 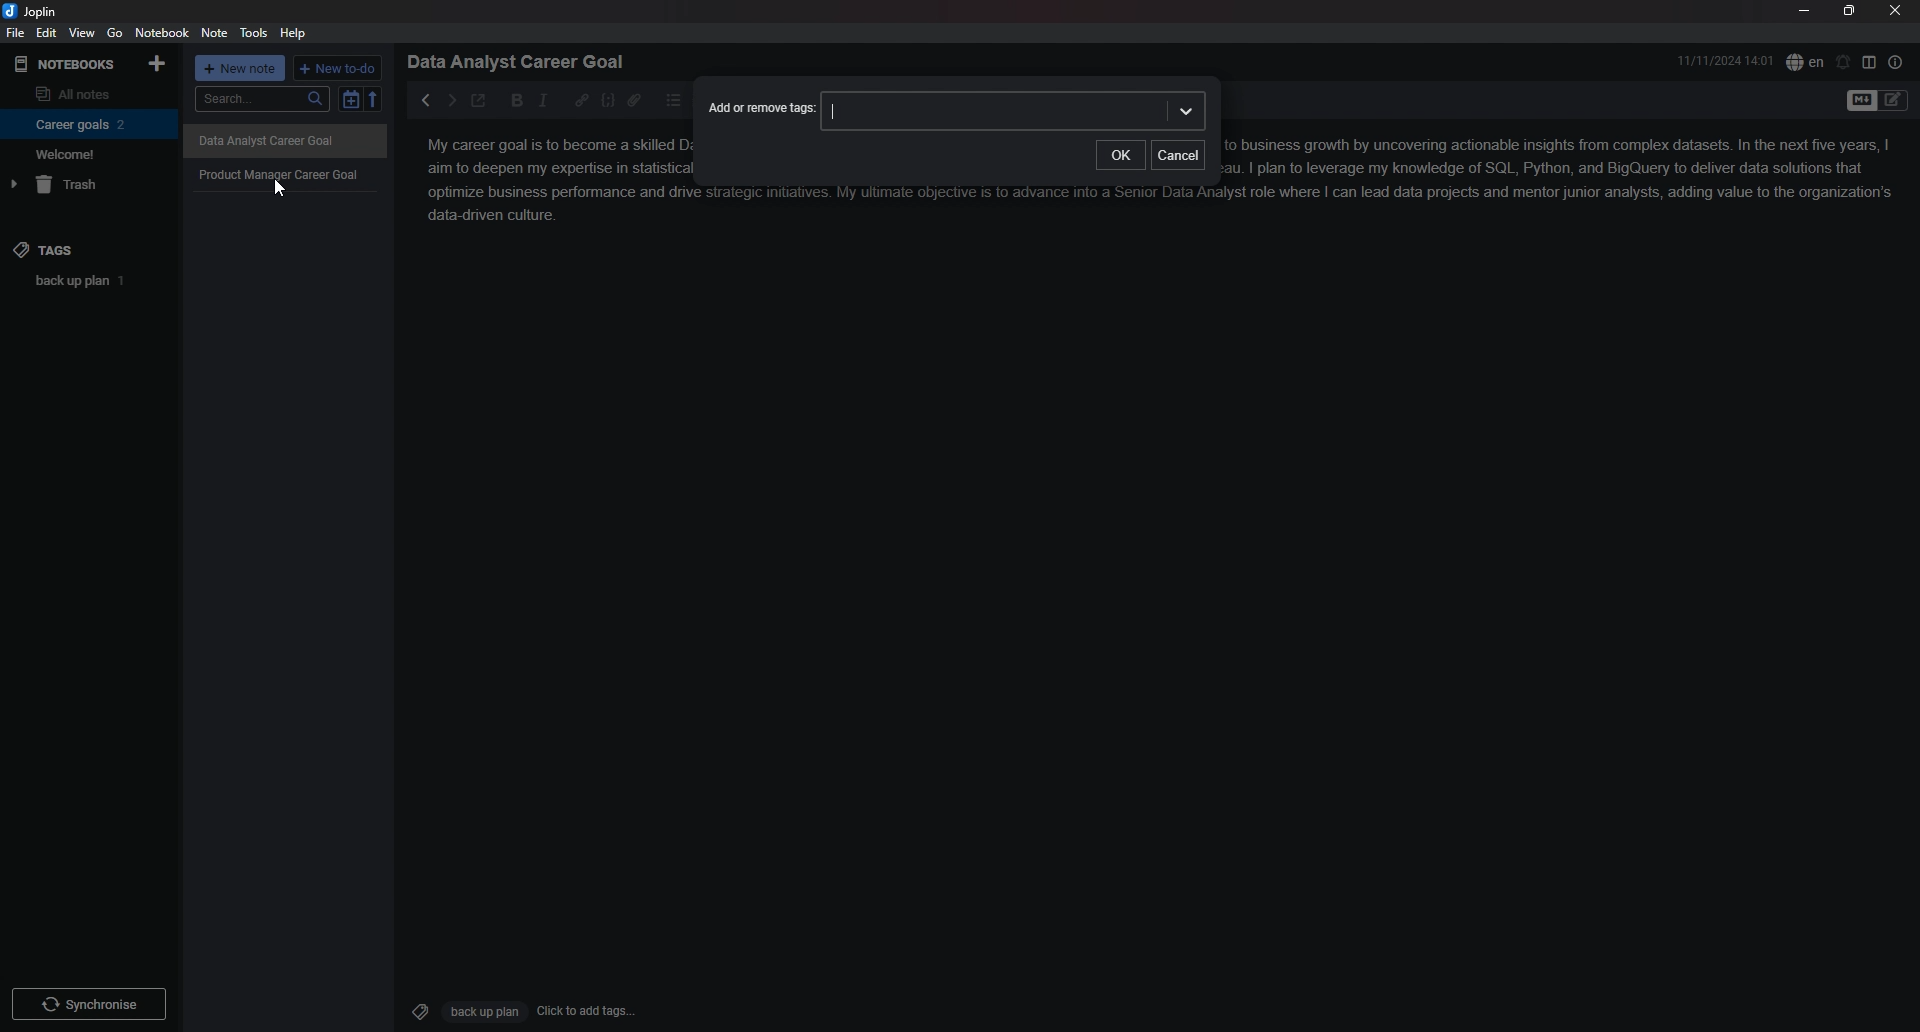 I want to click on note properties, so click(x=1896, y=62).